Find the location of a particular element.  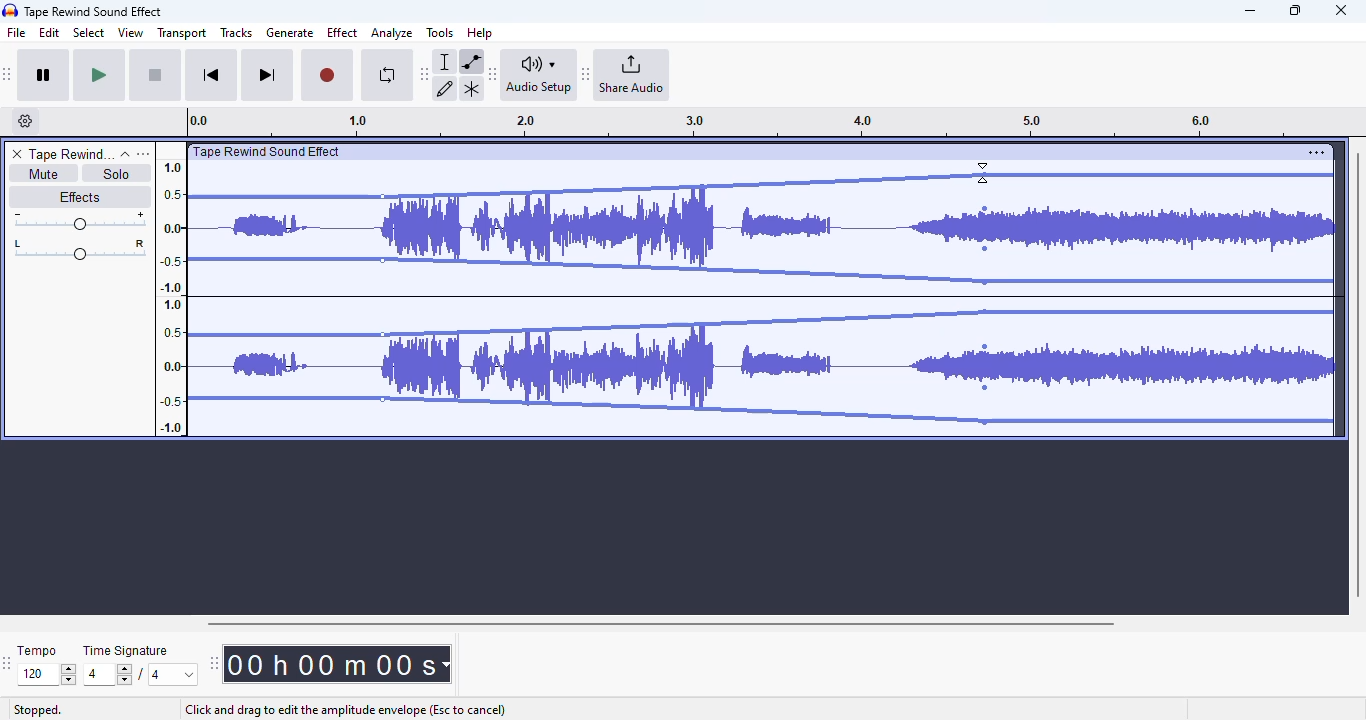

Volume of the track reduced is located at coordinates (280, 290).